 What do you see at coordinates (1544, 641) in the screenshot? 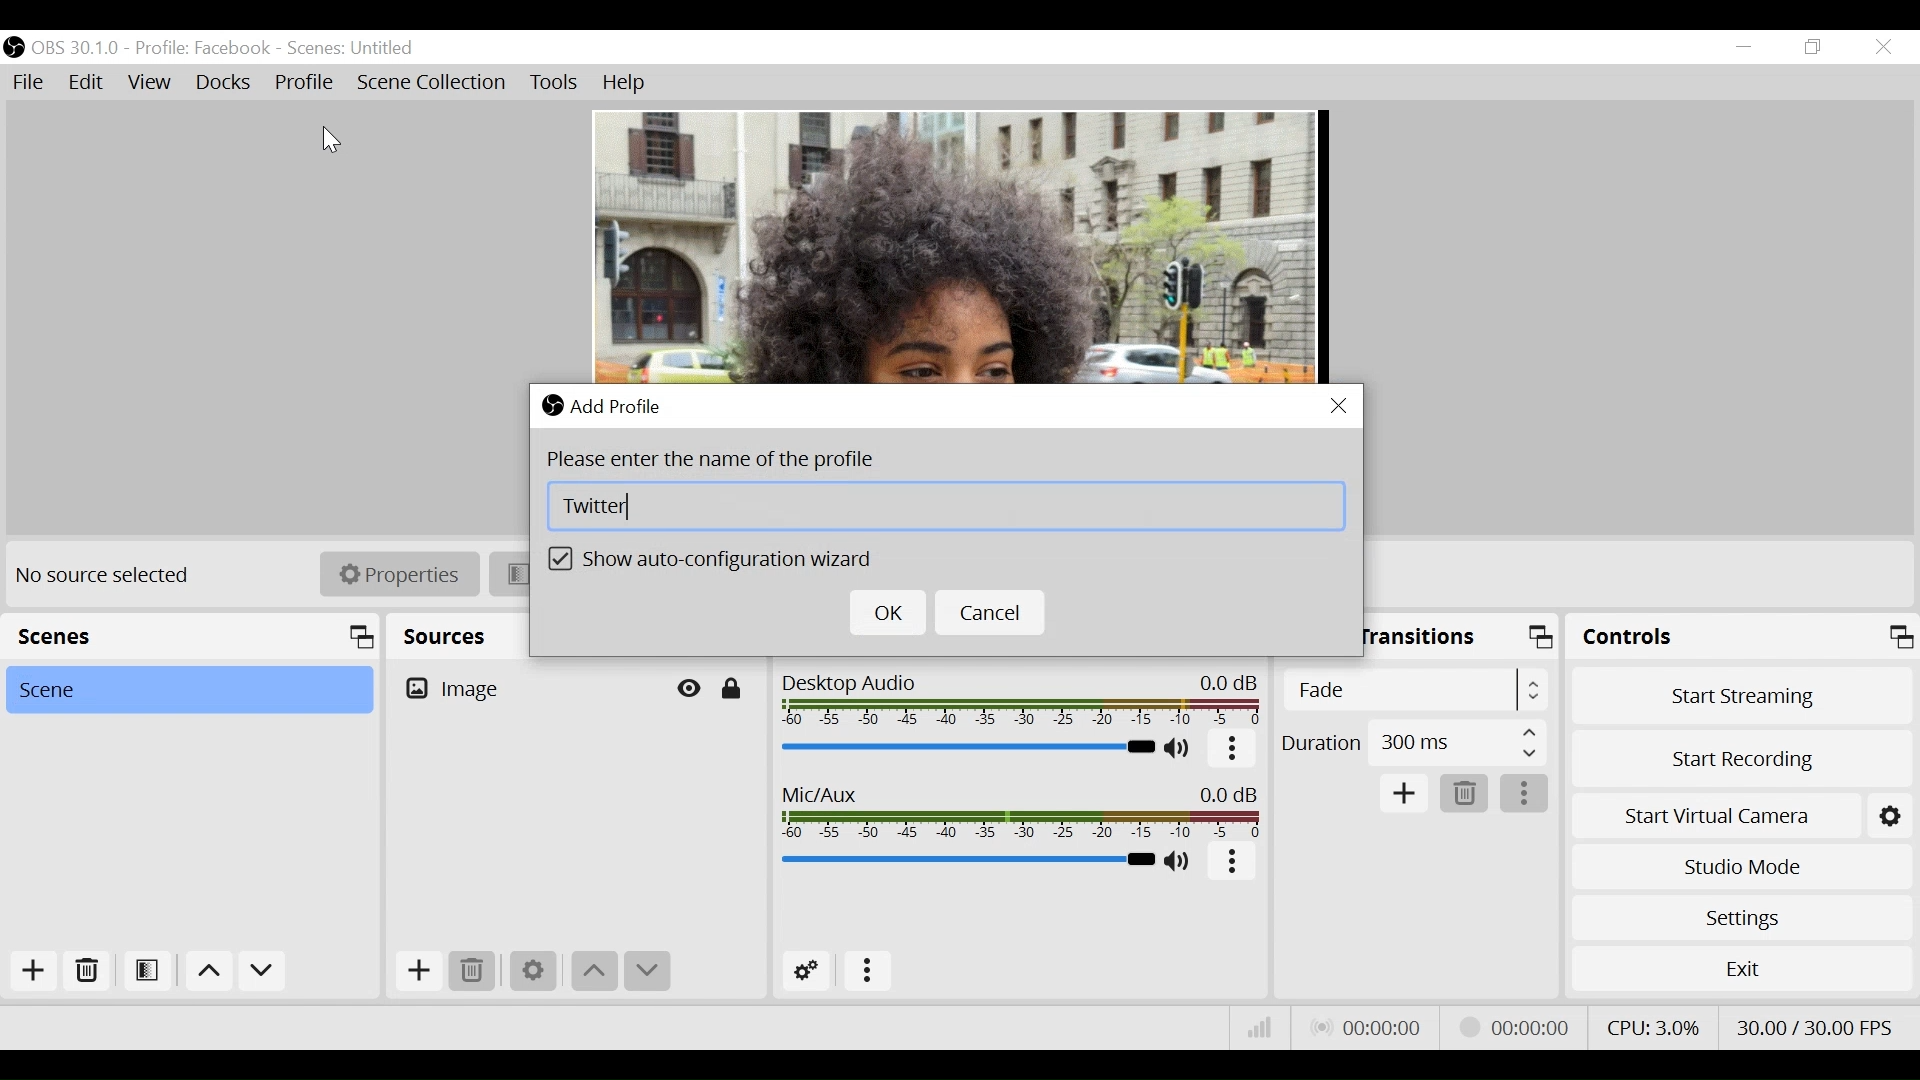
I see `Maximize` at bounding box center [1544, 641].